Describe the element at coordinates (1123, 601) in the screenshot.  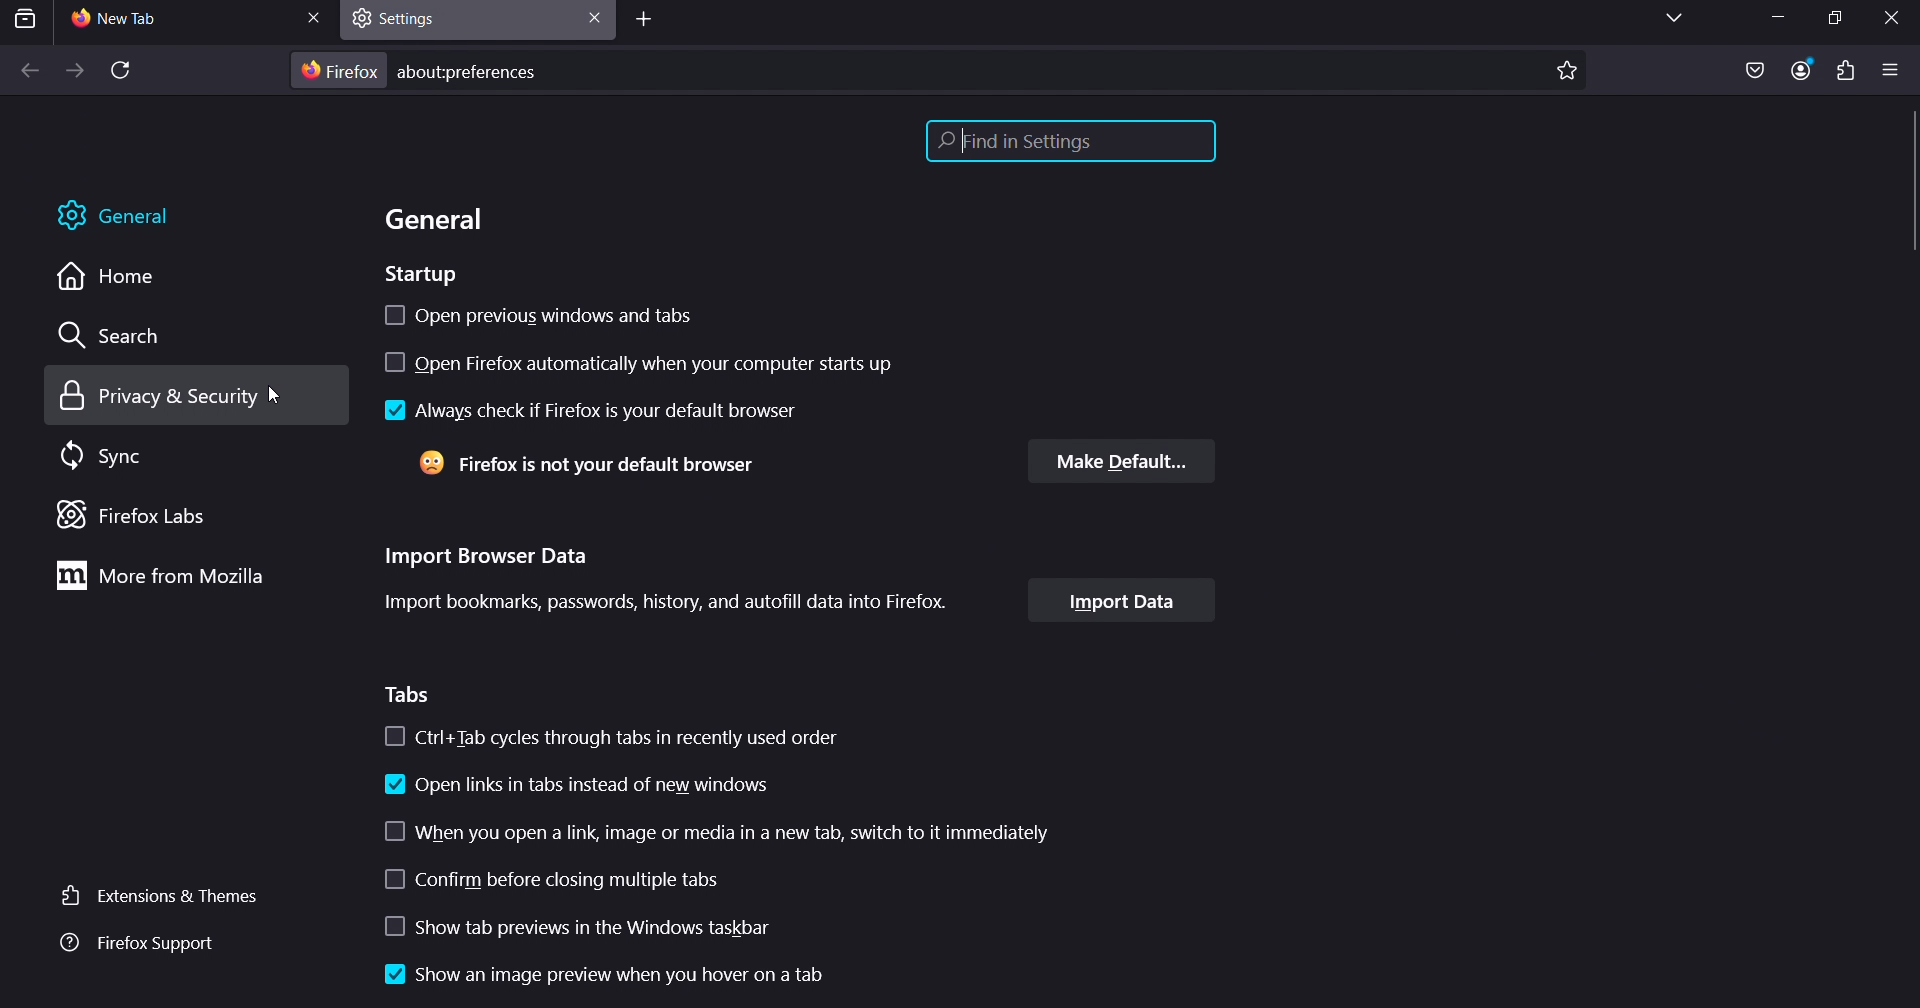
I see `import data` at that location.